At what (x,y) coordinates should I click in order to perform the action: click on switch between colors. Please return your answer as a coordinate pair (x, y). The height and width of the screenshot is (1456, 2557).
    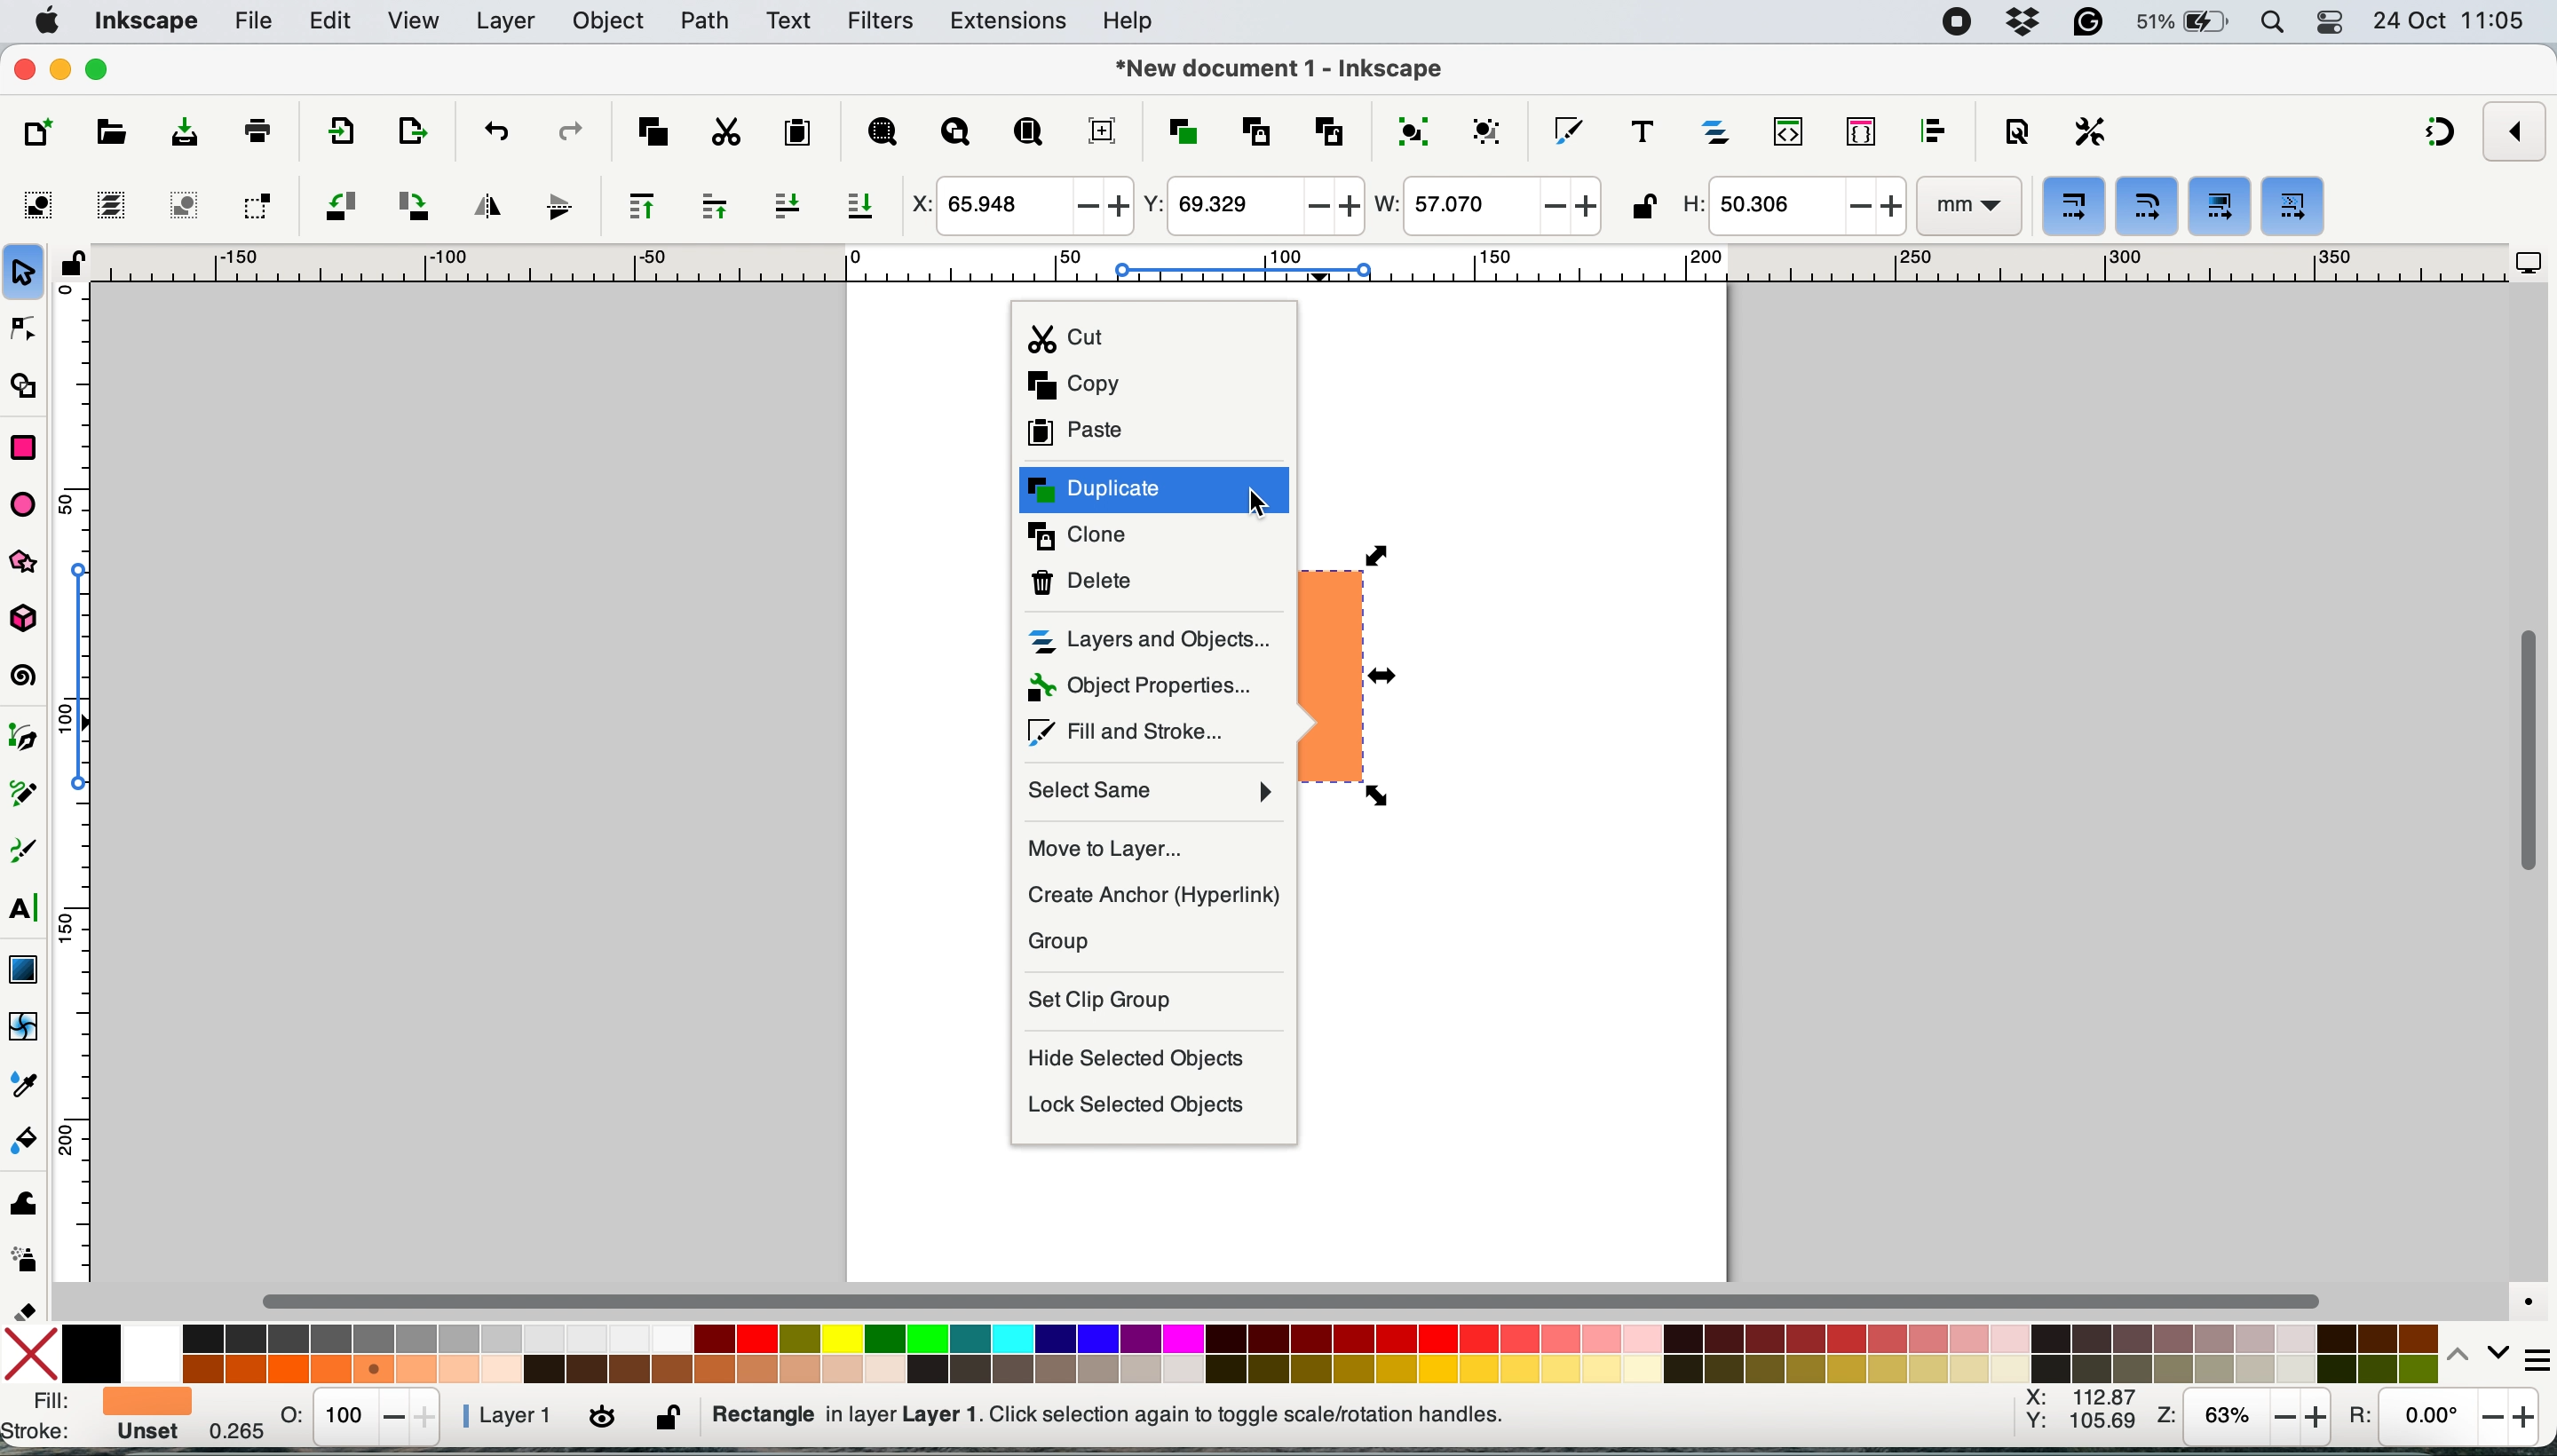
    Looking at the image, I should click on (2466, 1353).